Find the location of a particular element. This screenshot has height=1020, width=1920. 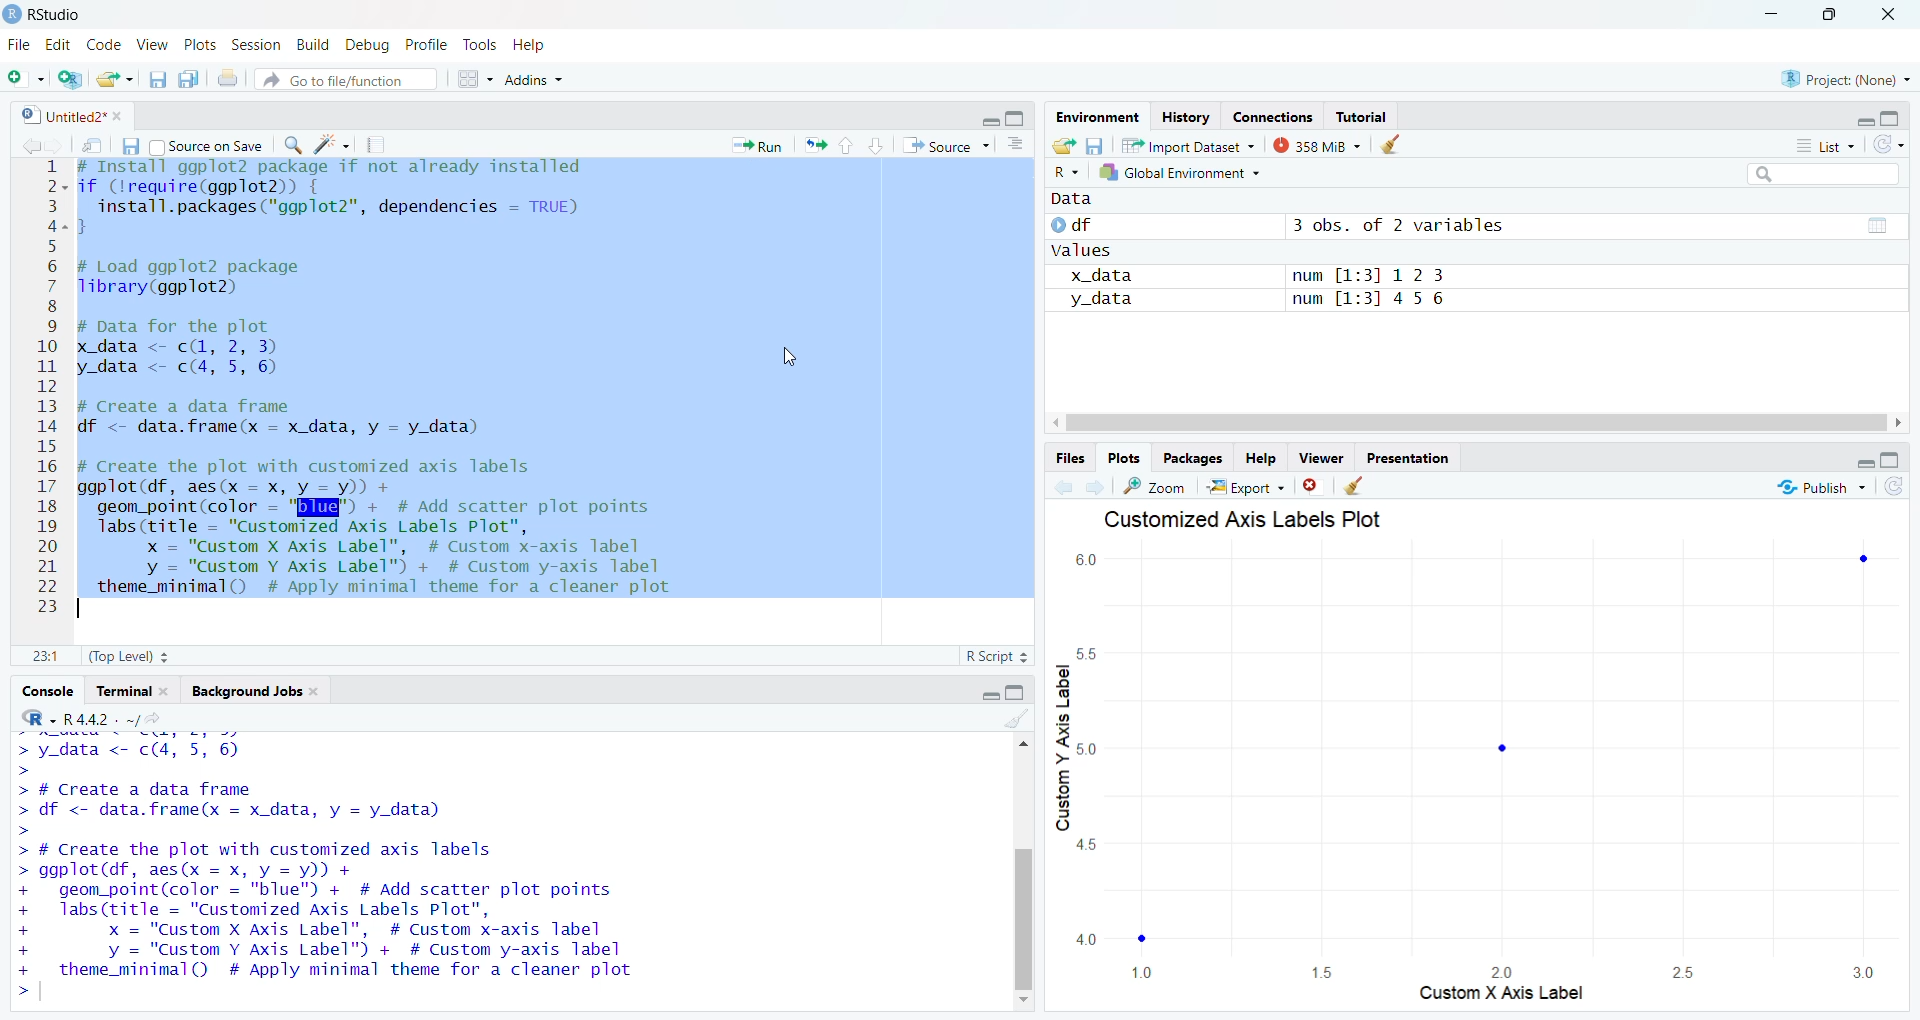

move is located at coordinates (94, 149).